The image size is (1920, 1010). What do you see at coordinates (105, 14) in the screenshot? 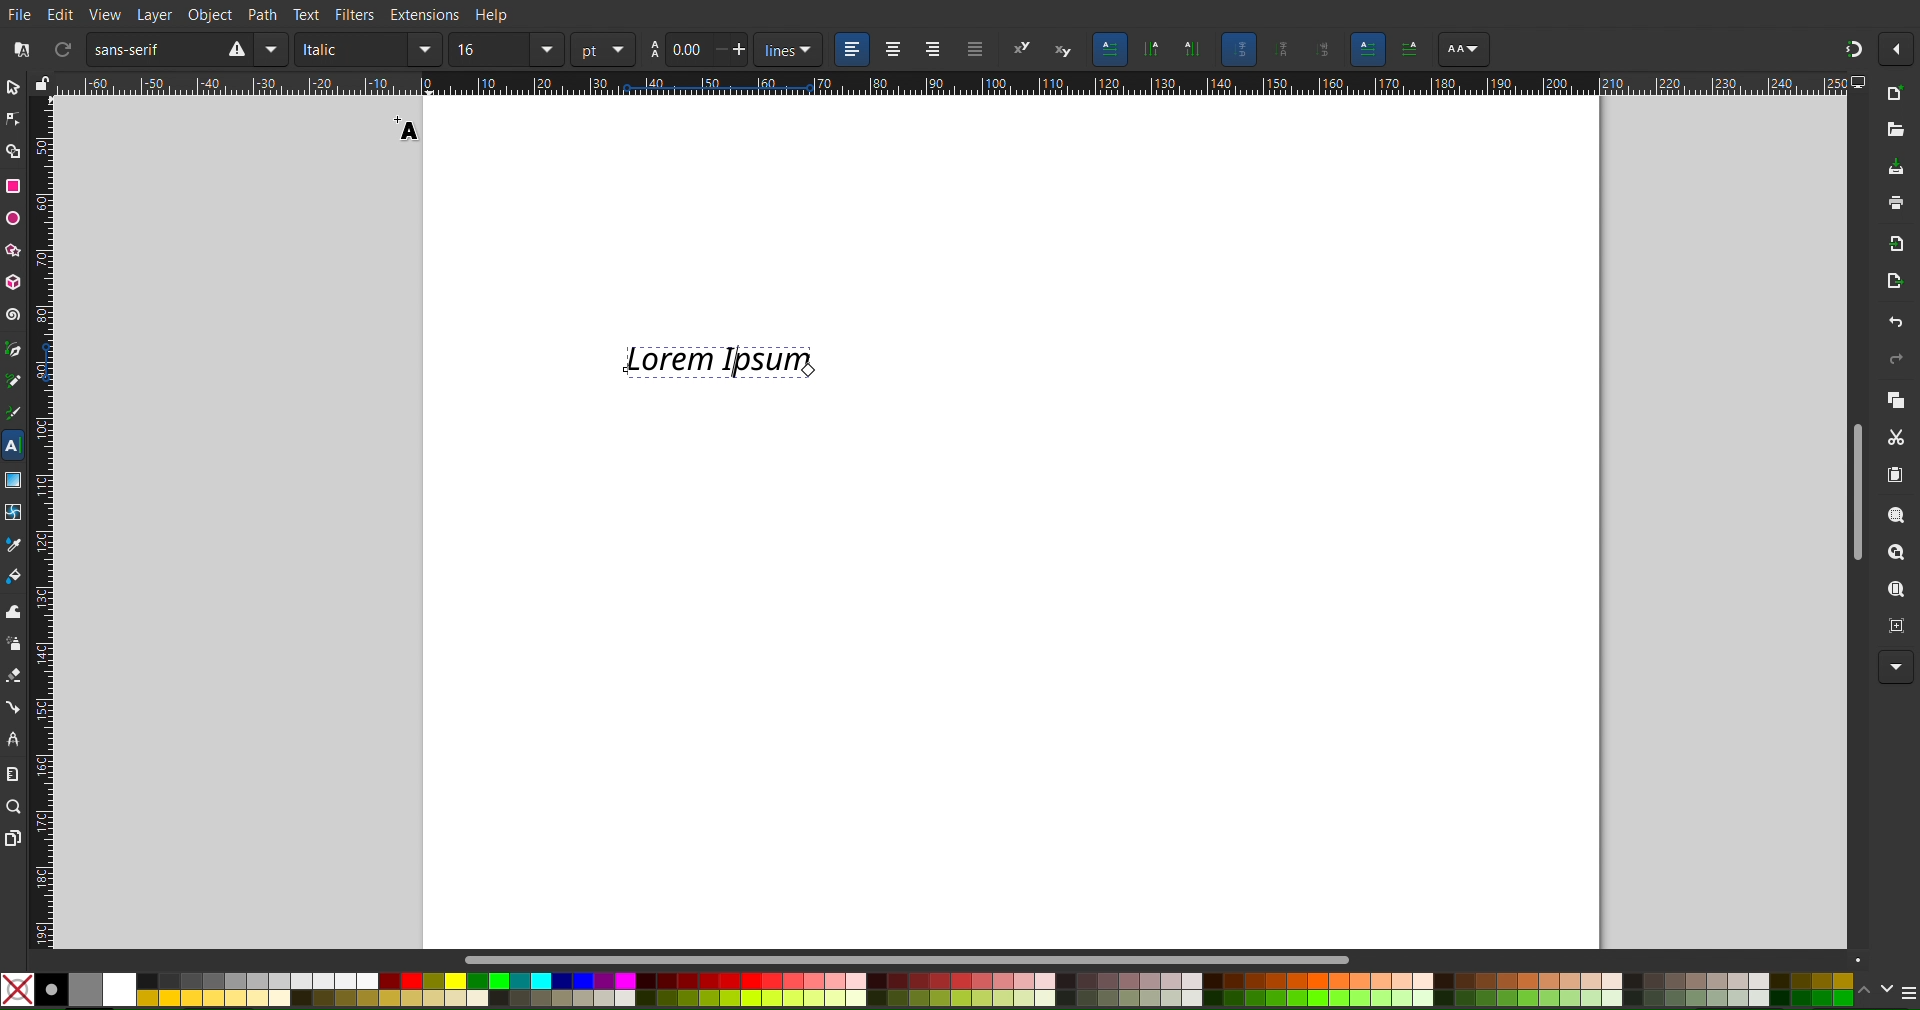
I see `View` at bounding box center [105, 14].